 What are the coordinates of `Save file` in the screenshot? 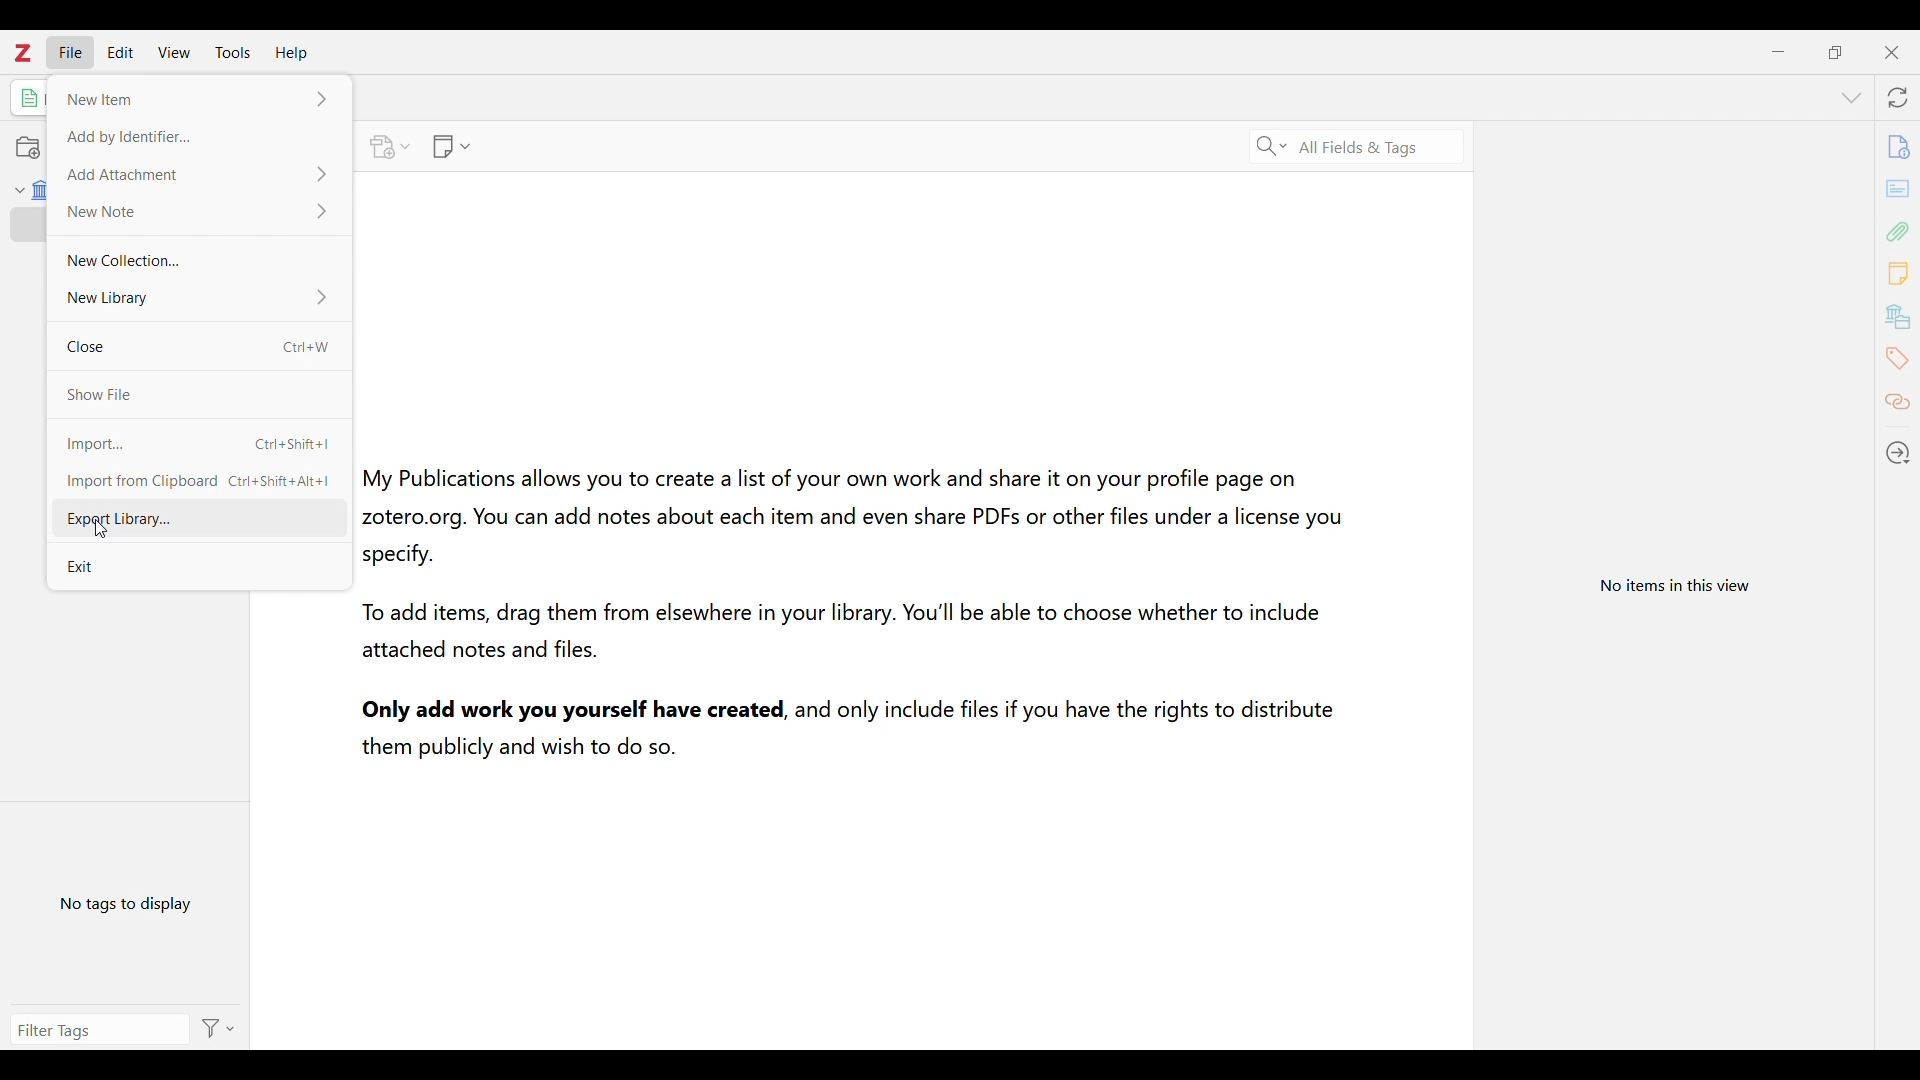 It's located at (198, 390).